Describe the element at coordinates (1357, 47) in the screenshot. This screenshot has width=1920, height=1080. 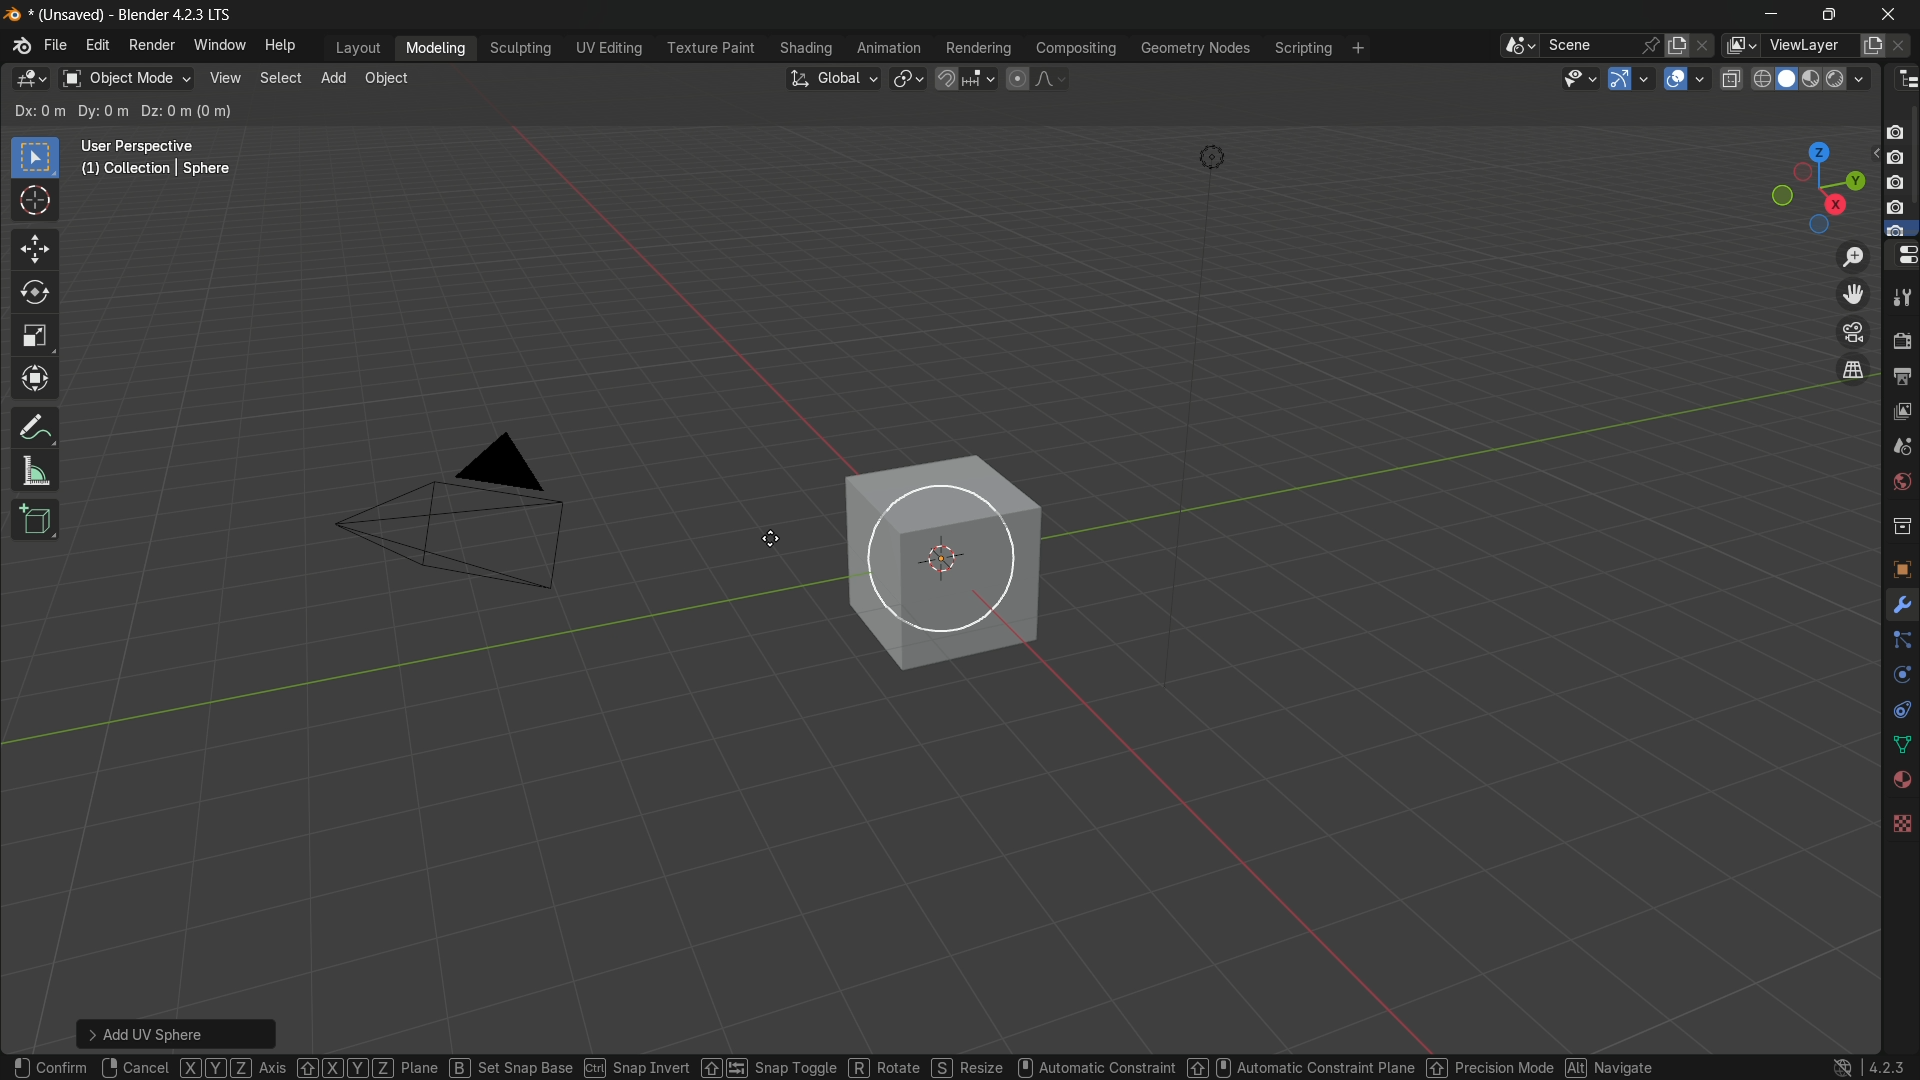
I see `add workplace` at that location.